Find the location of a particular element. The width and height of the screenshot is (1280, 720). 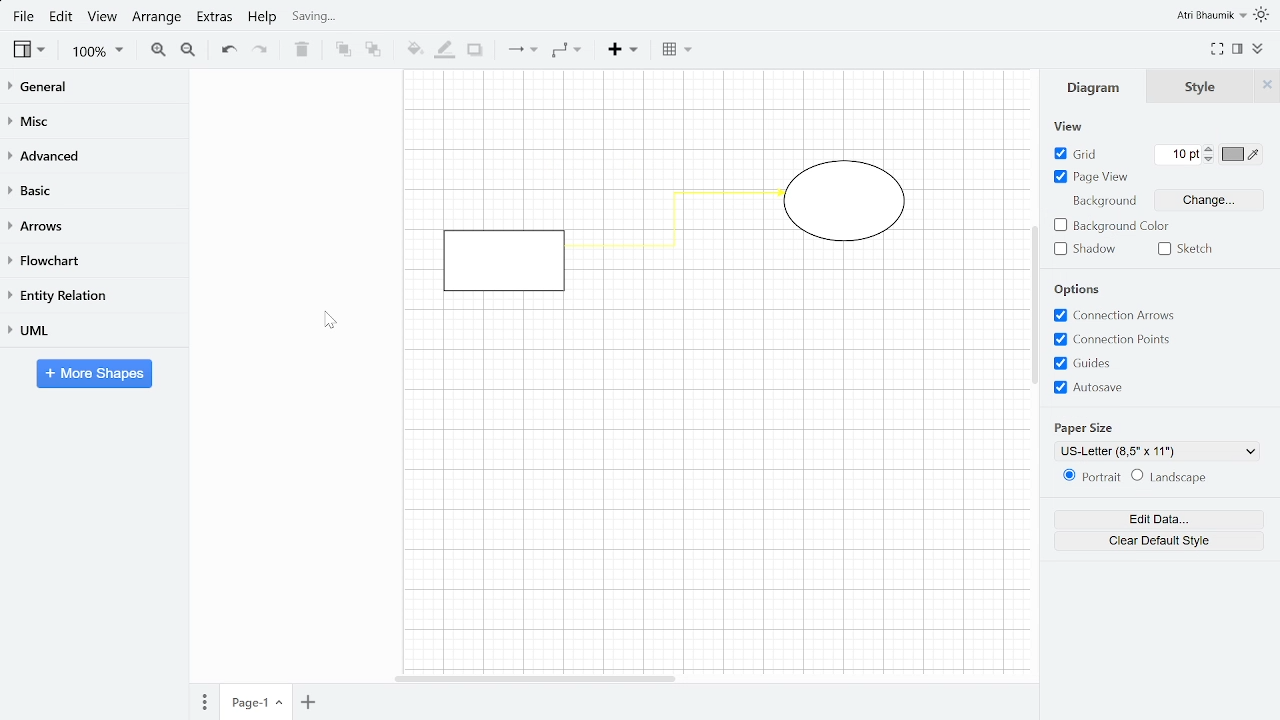

Color of the connector changed to yellow is located at coordinates (677, 229).